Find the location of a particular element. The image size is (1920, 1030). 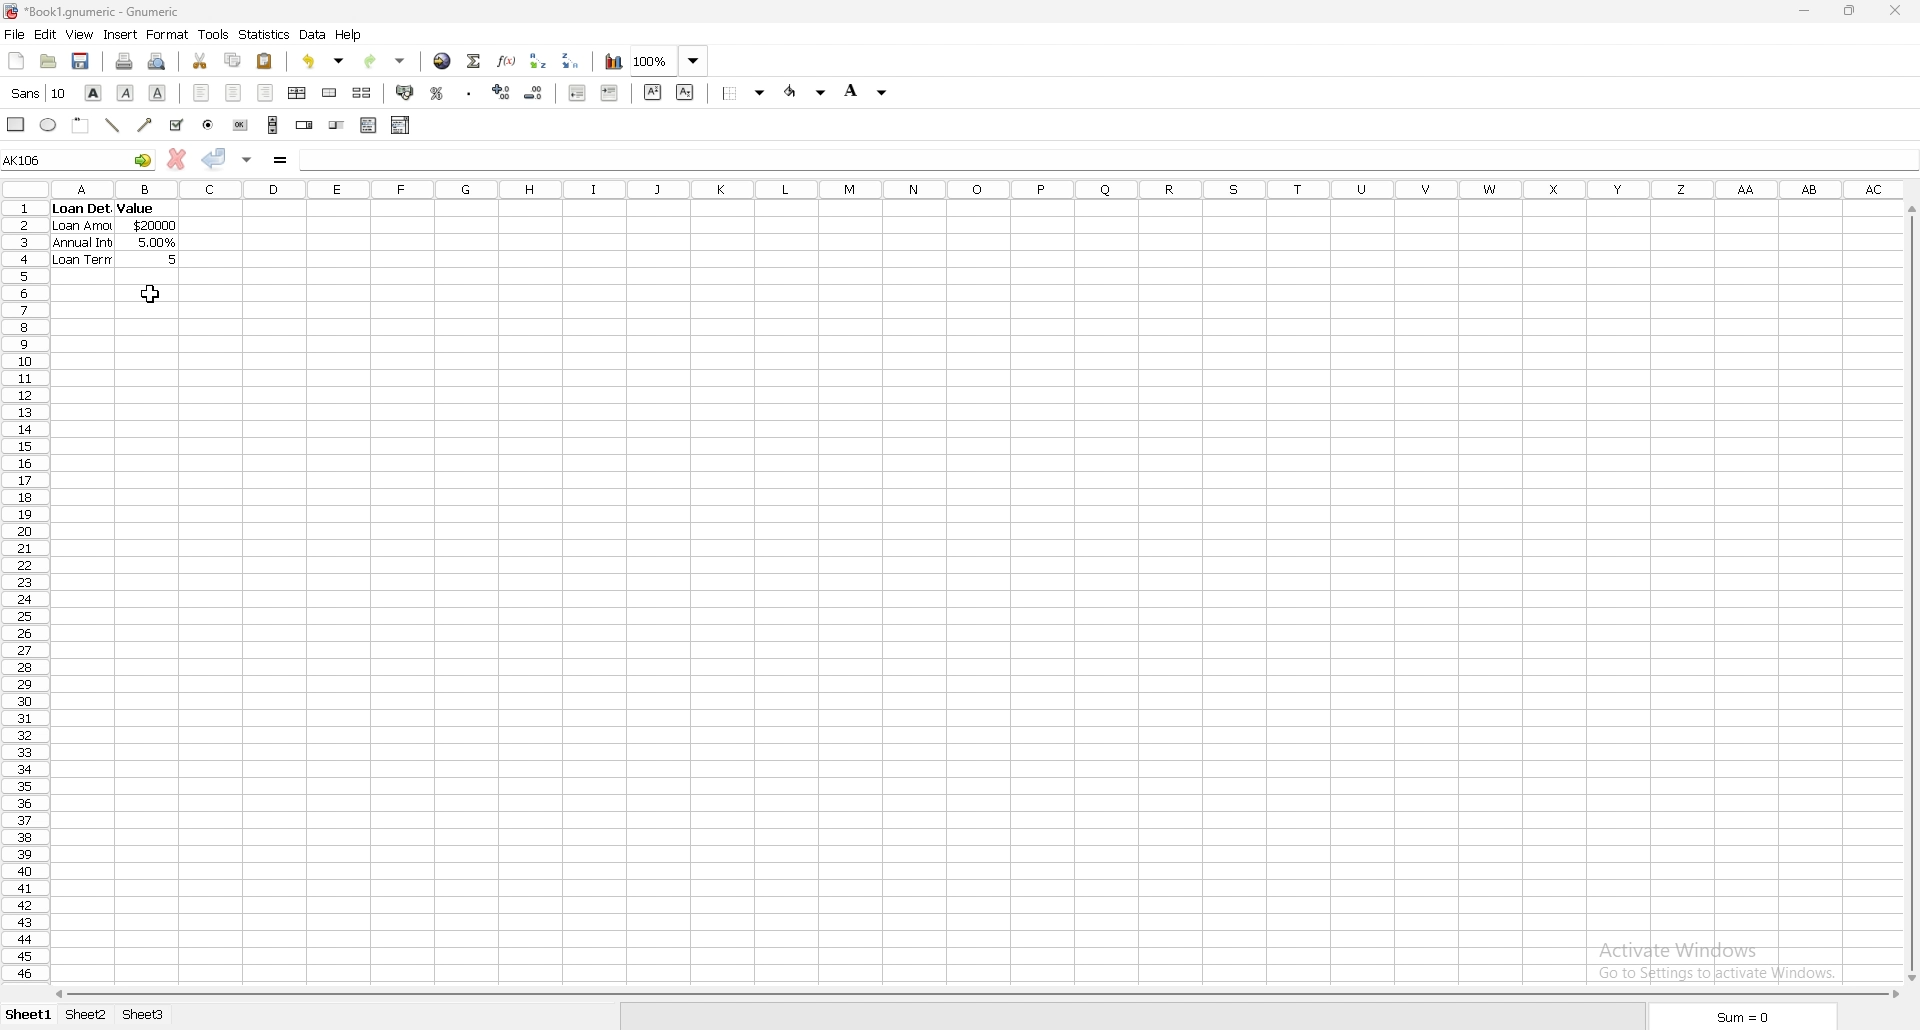

insert is located at coordinates (121, 35).